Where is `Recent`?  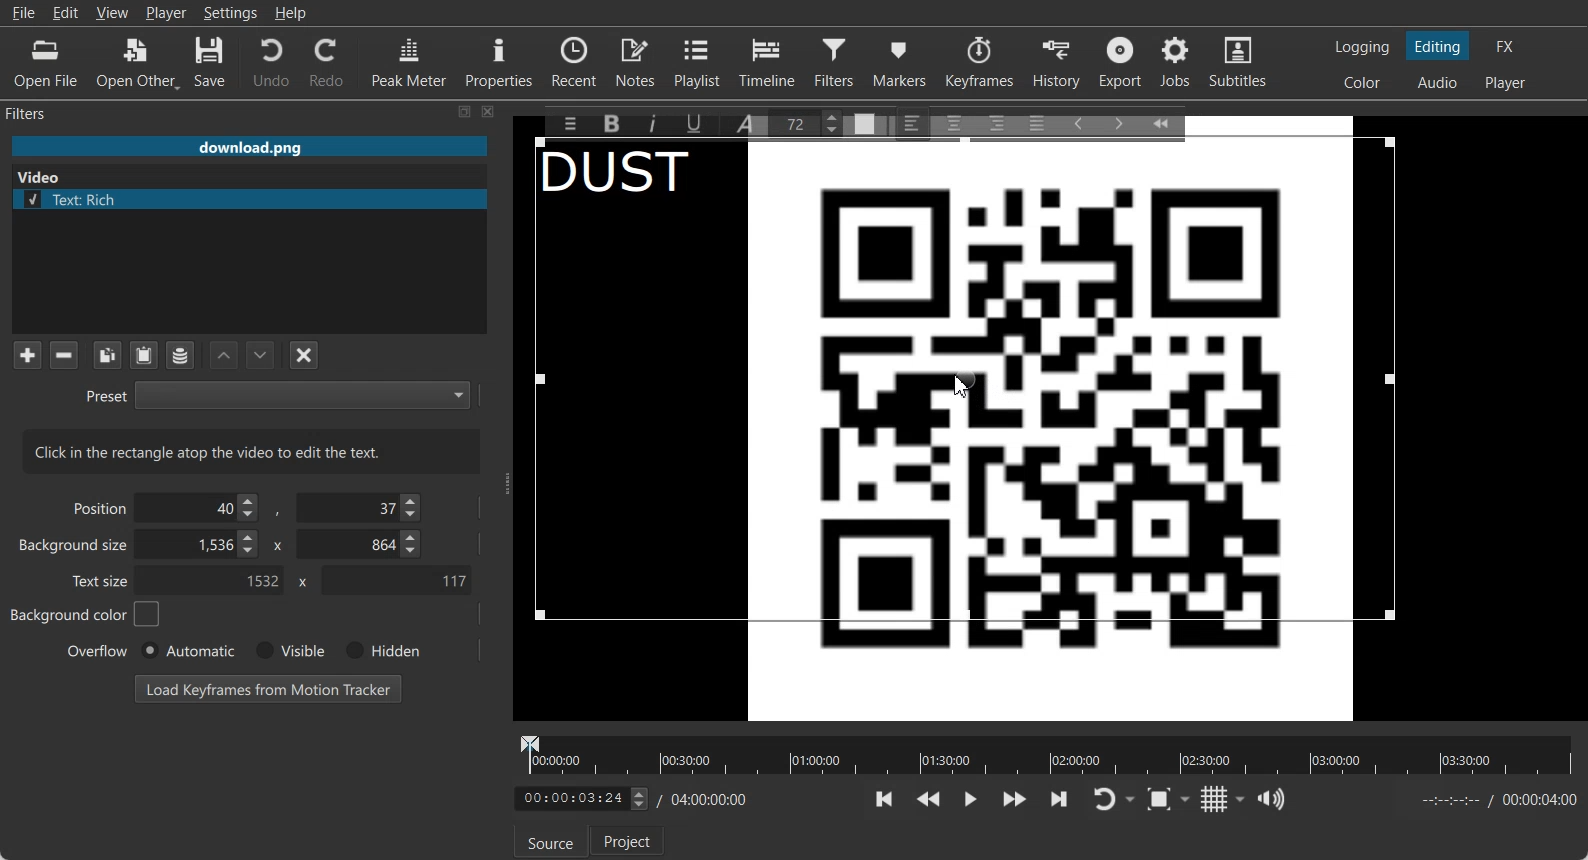
Recent is located at coordinates (574, 60).